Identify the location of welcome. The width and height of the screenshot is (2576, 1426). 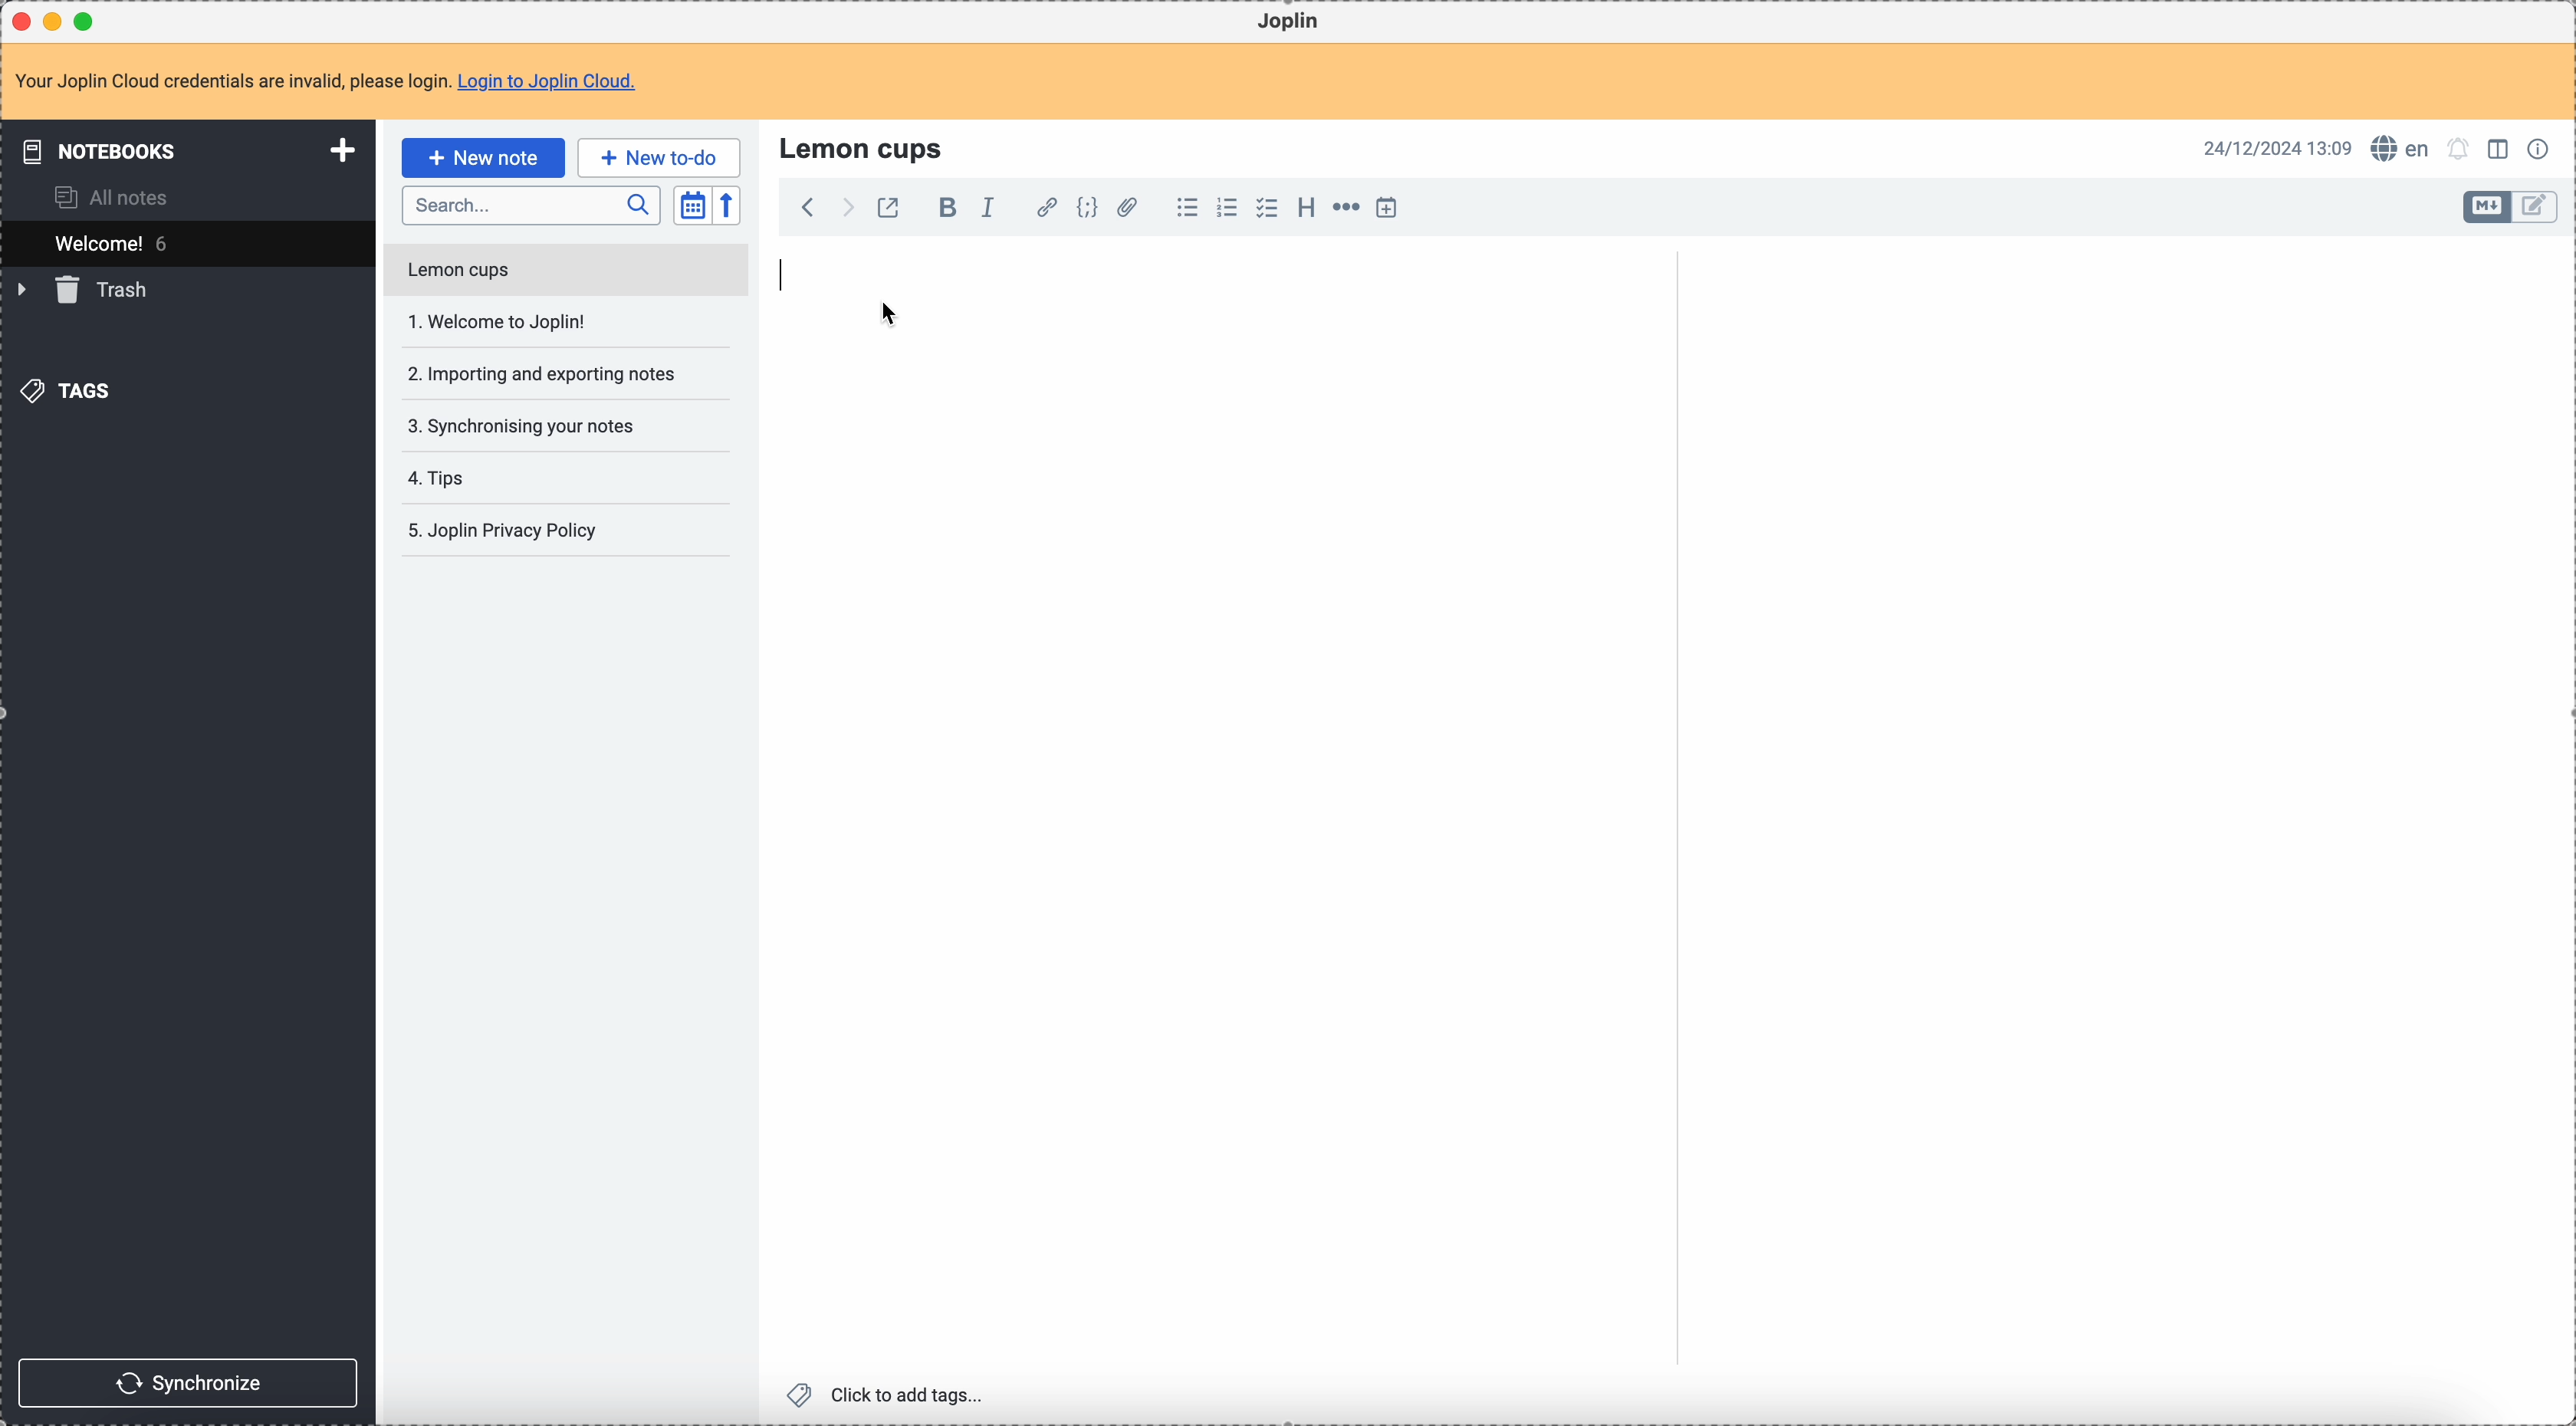
(187, 243).